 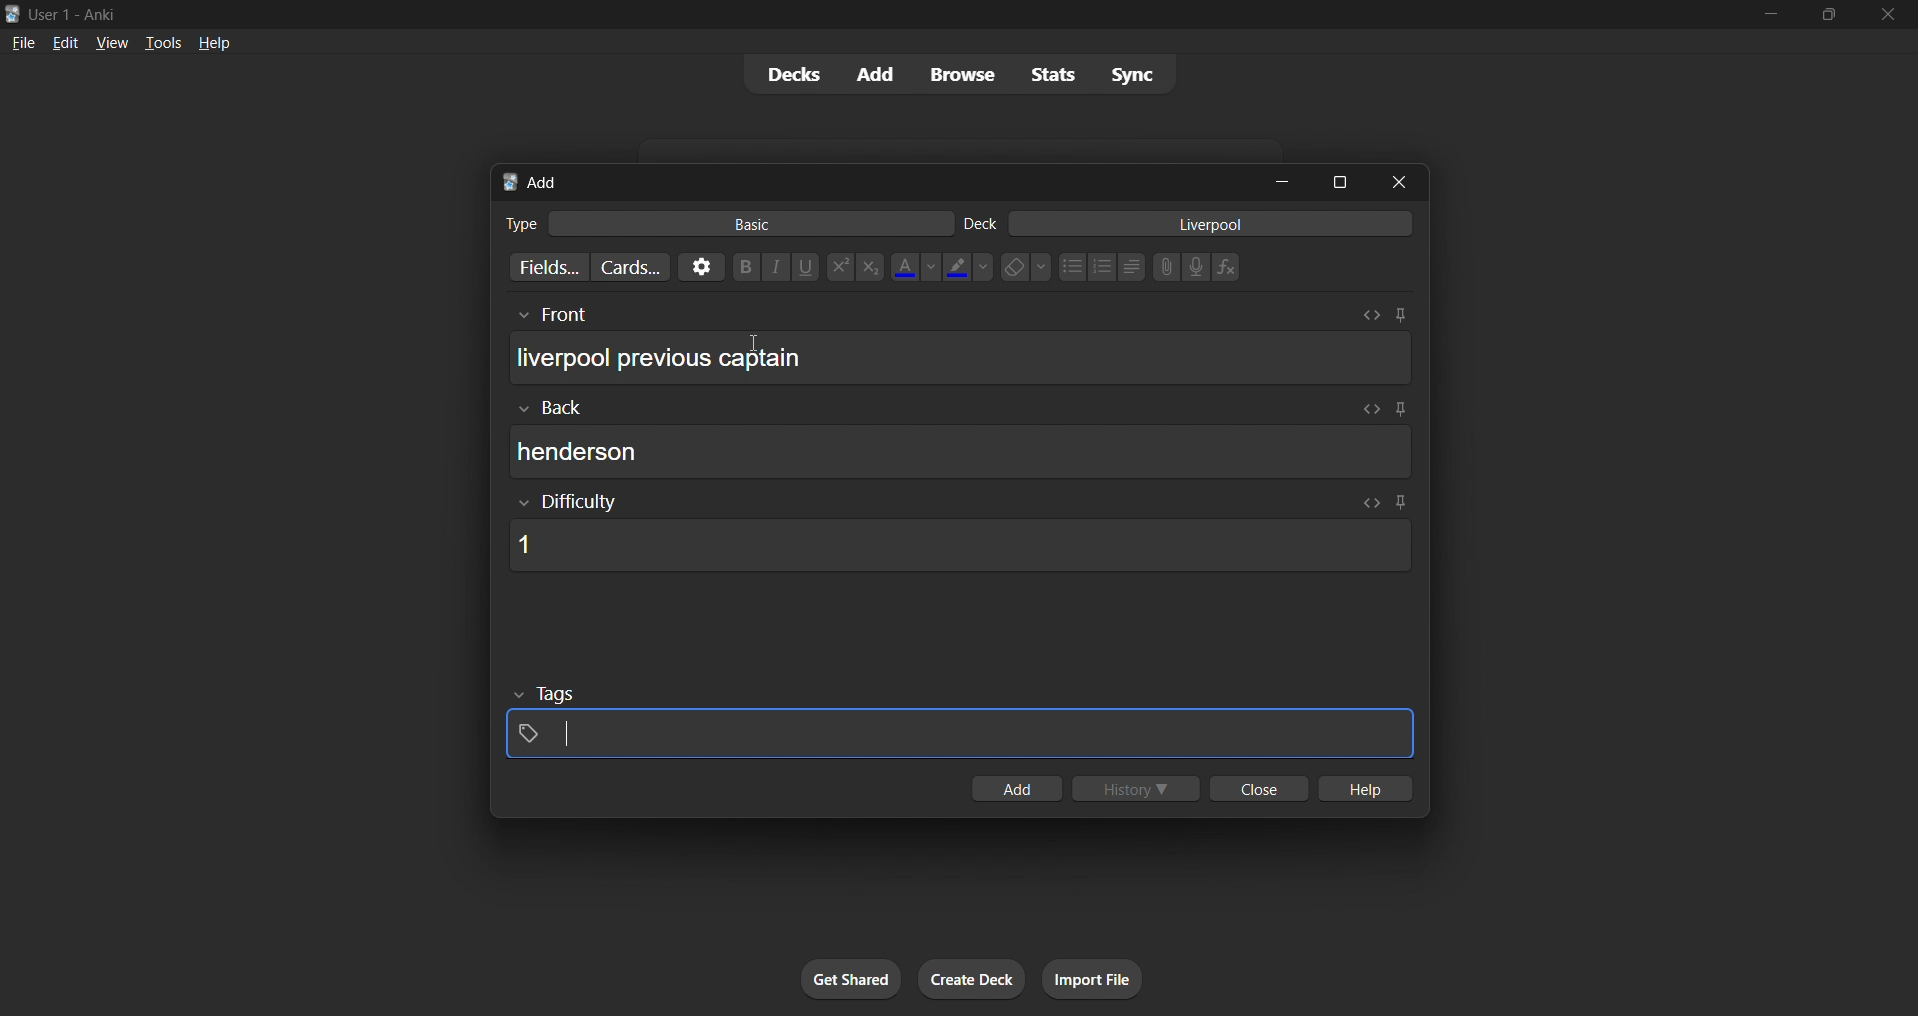 What do you see at coordinates (1767, 16) in the screenshot?
I see `minimize` at bounding box center [1767, 16].